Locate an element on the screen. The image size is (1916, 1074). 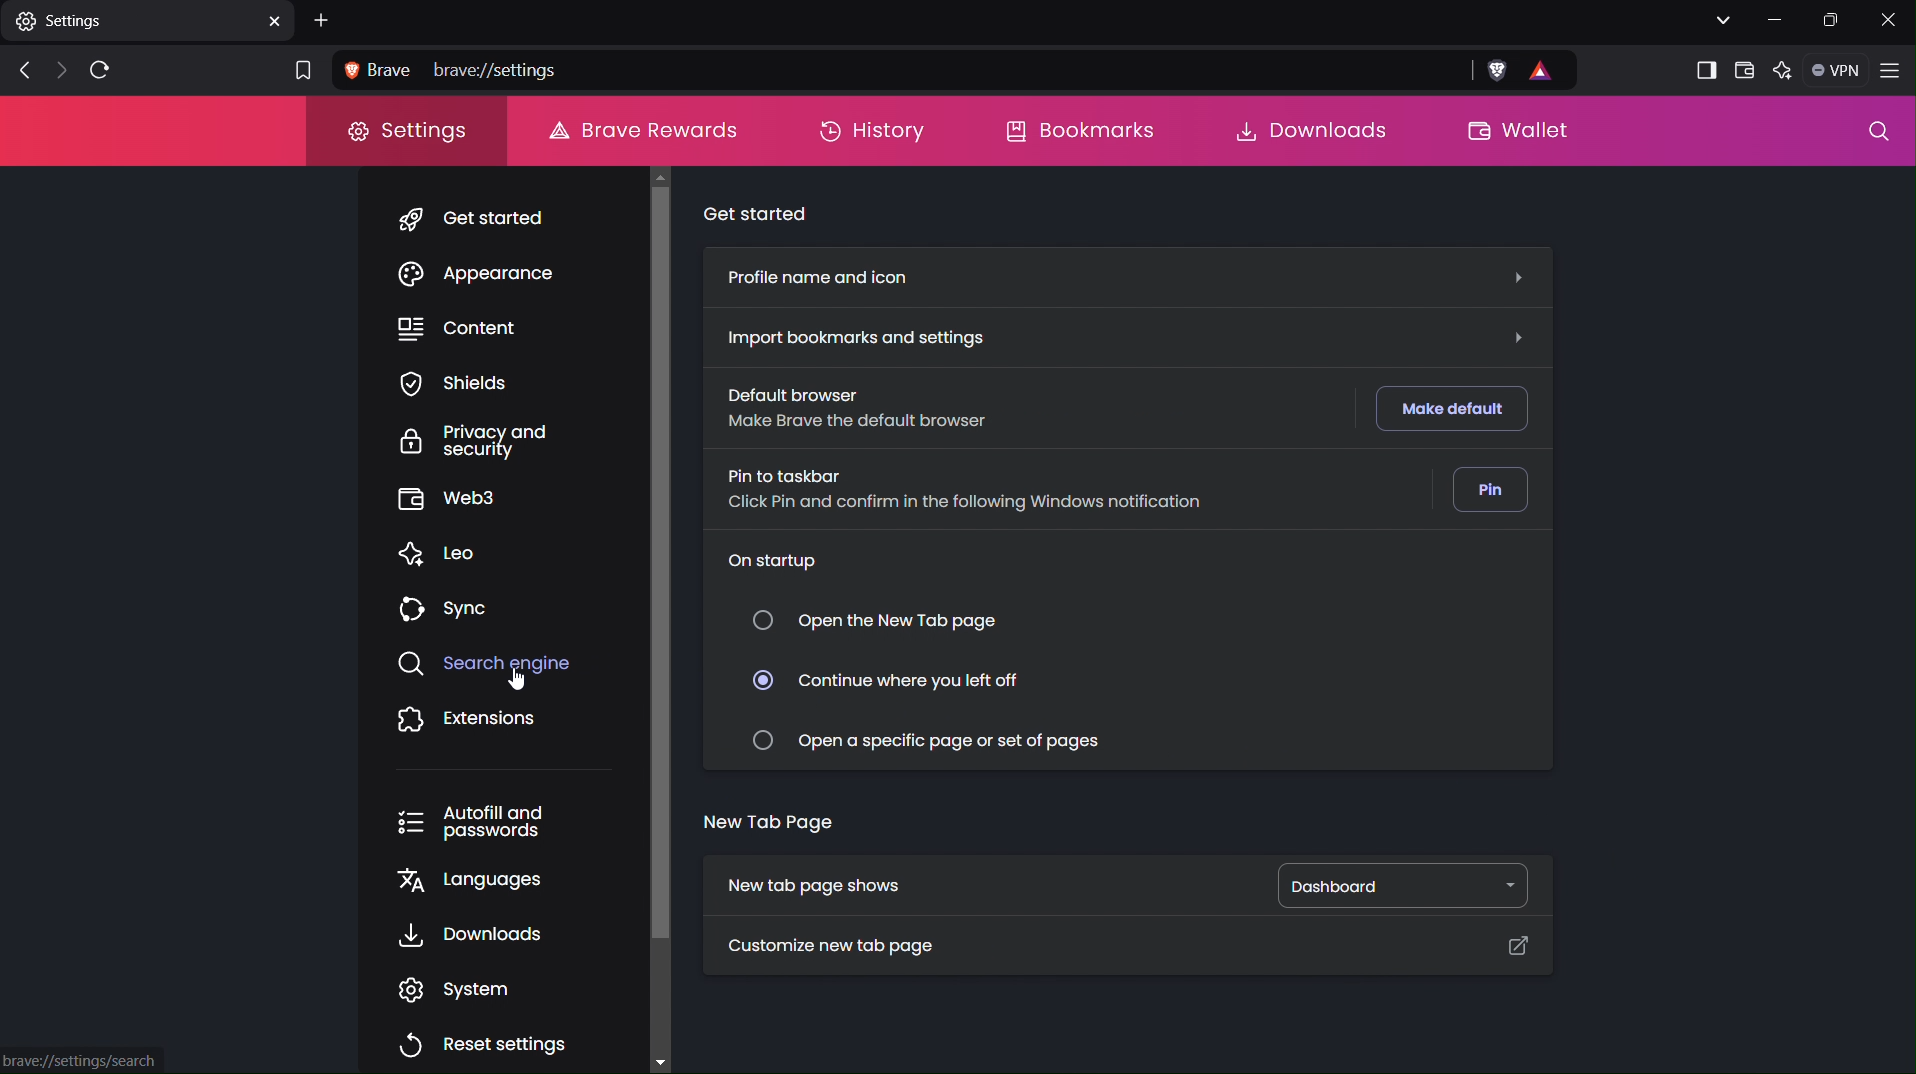
Sync is located at coordinates (446, 607).